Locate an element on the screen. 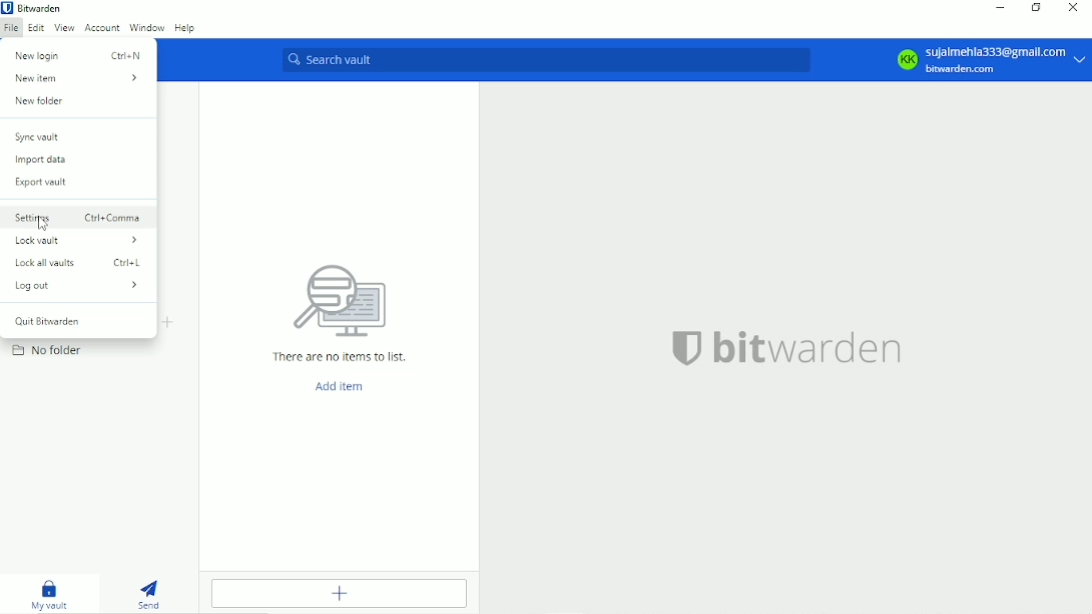  Sync is located at coordinates (38, 137).